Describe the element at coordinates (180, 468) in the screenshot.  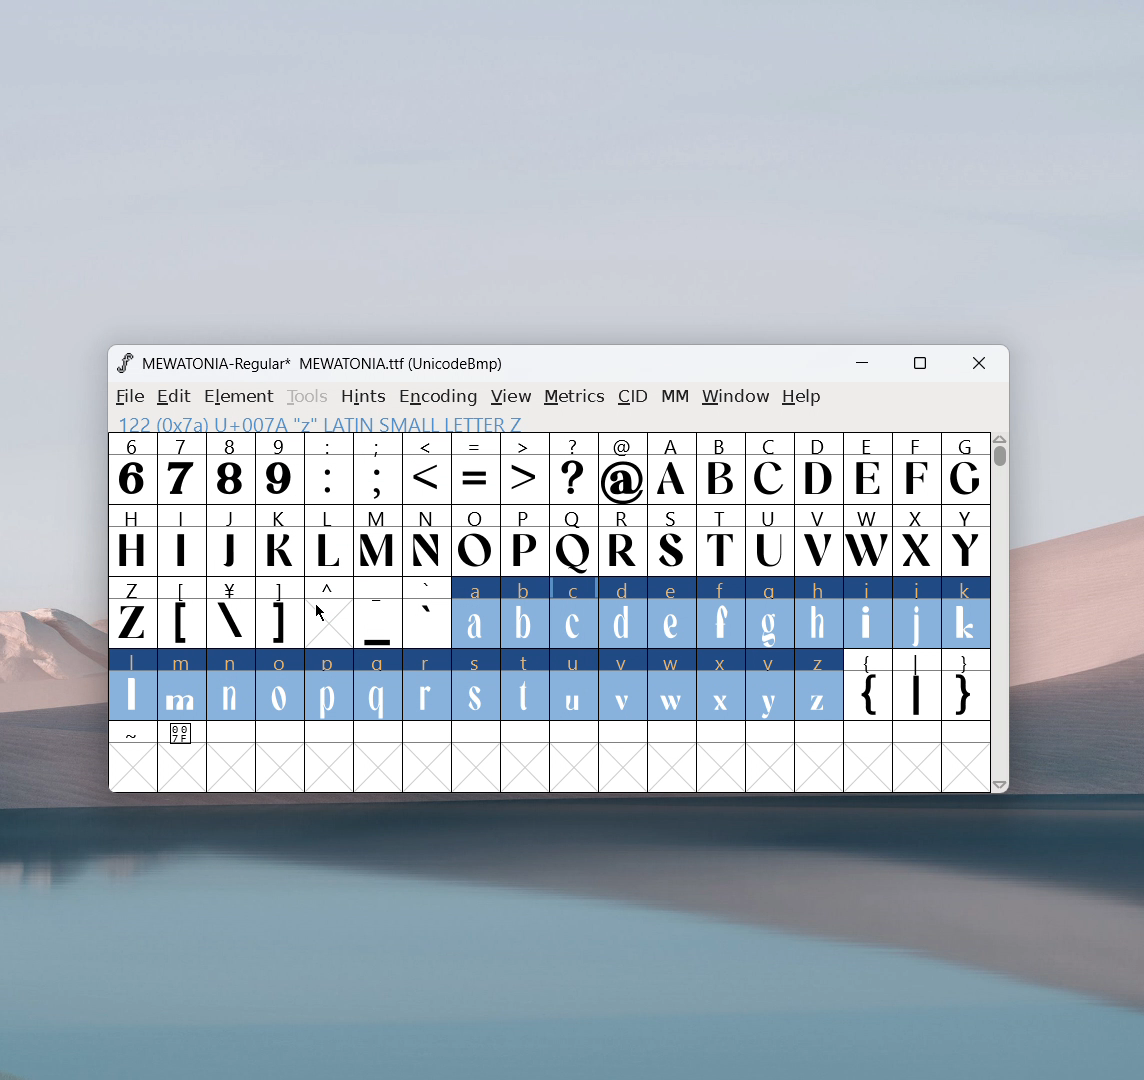
I see `7` at that location.